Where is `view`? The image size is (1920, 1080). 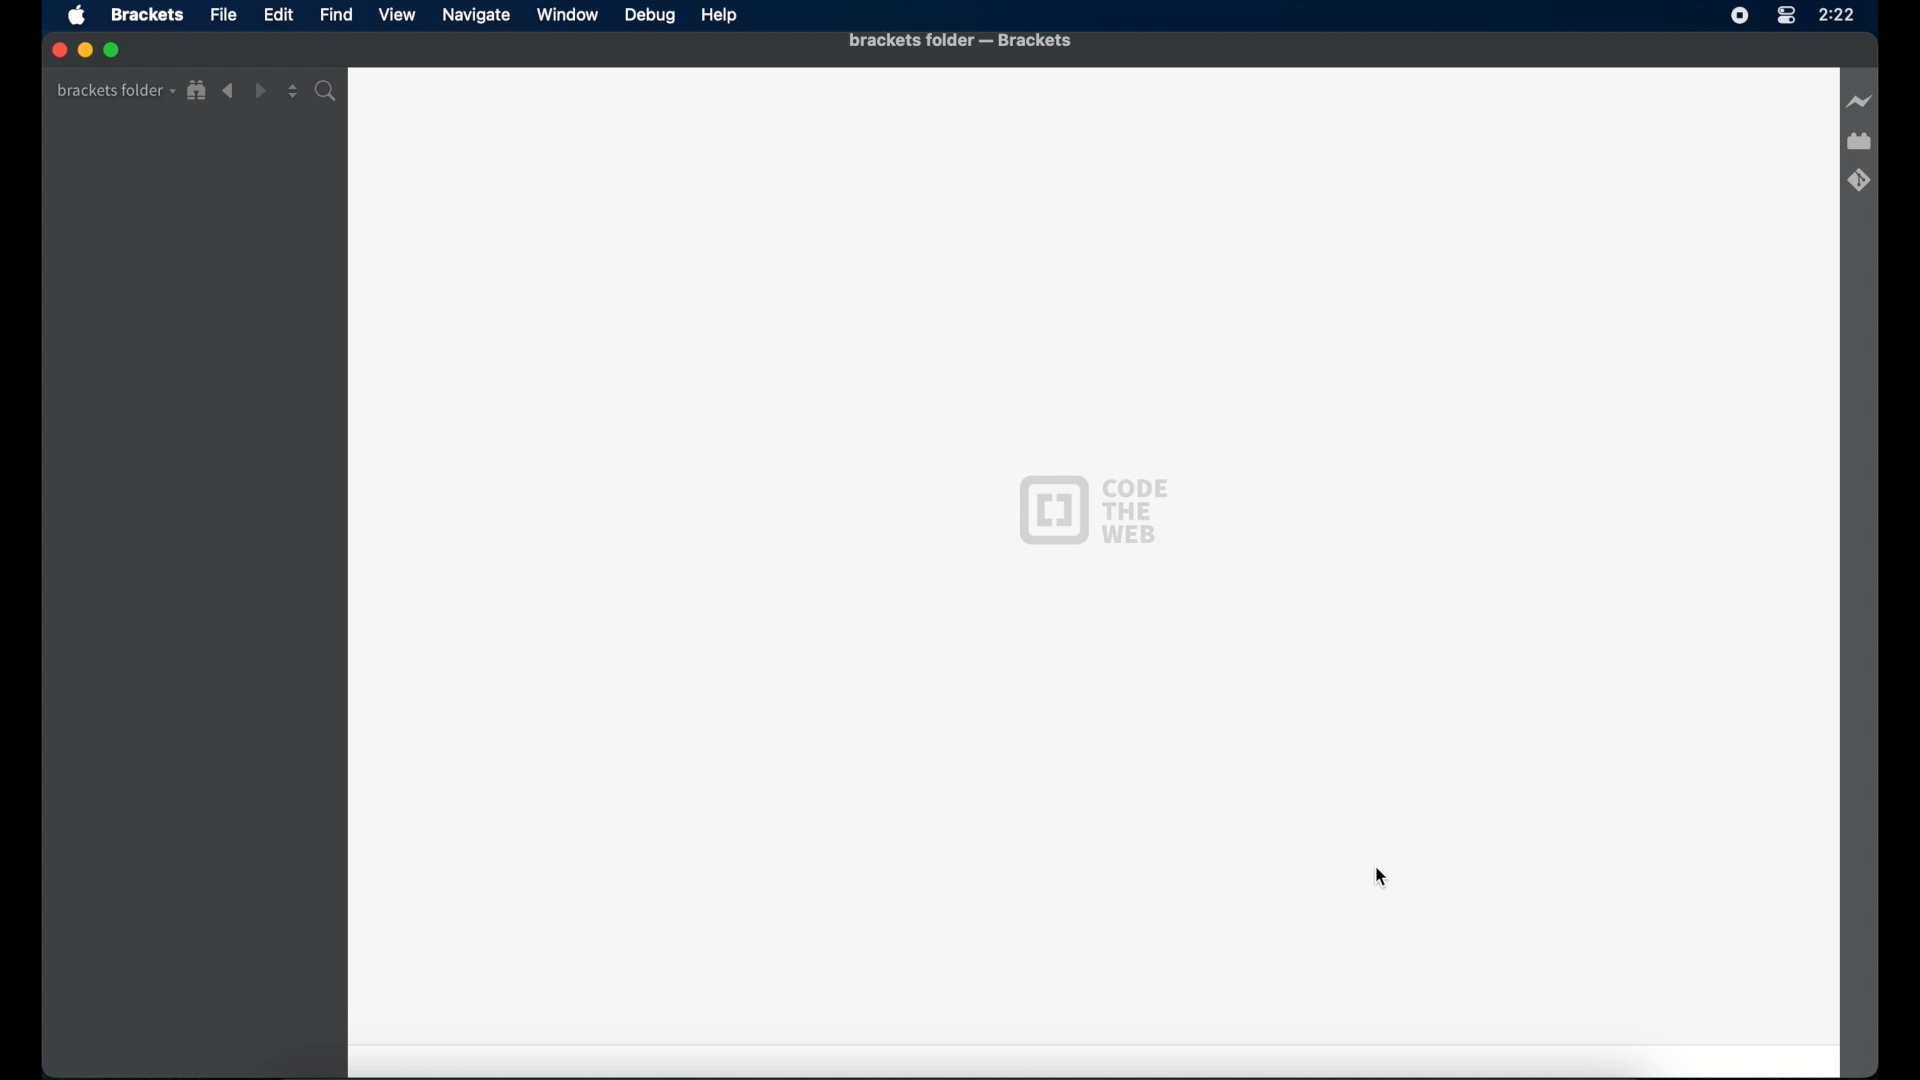 view is located at coordinates (397, 15).